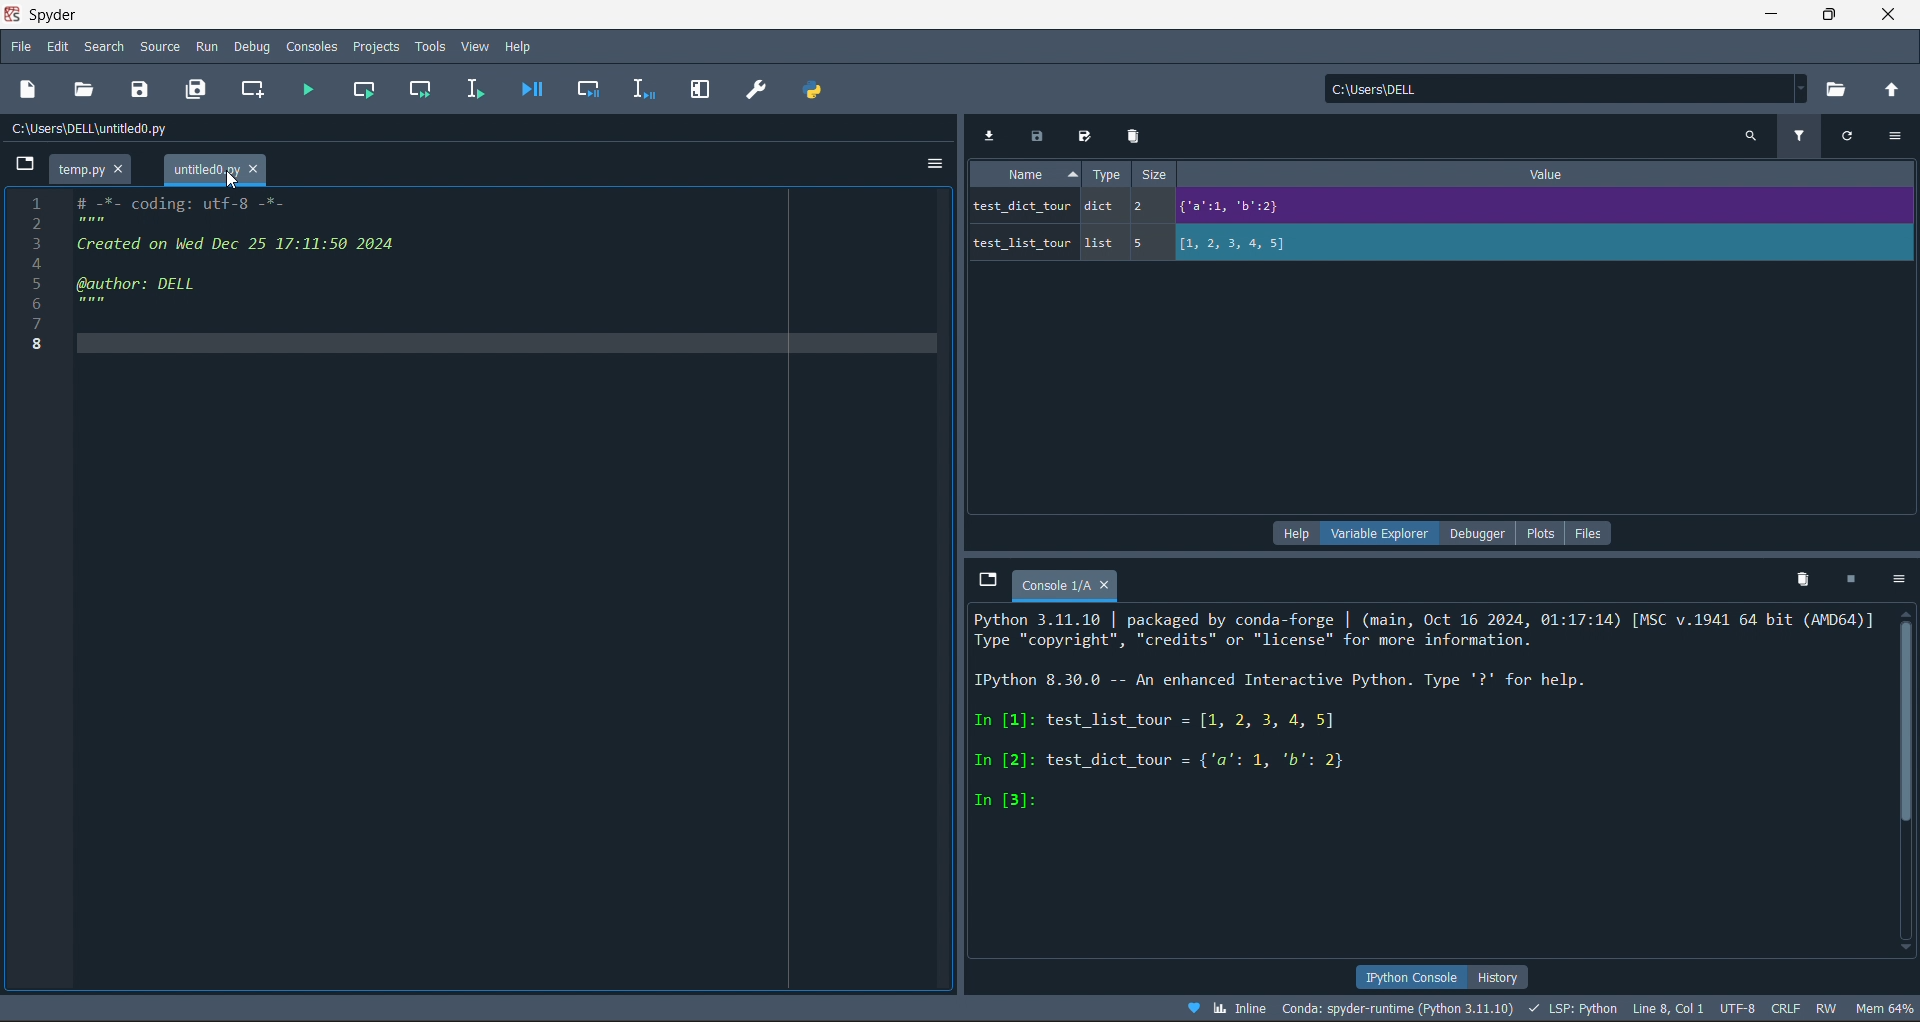 The height and width of the screenshot is (1022, 1920). I want to click on close, so click(1891, 16).